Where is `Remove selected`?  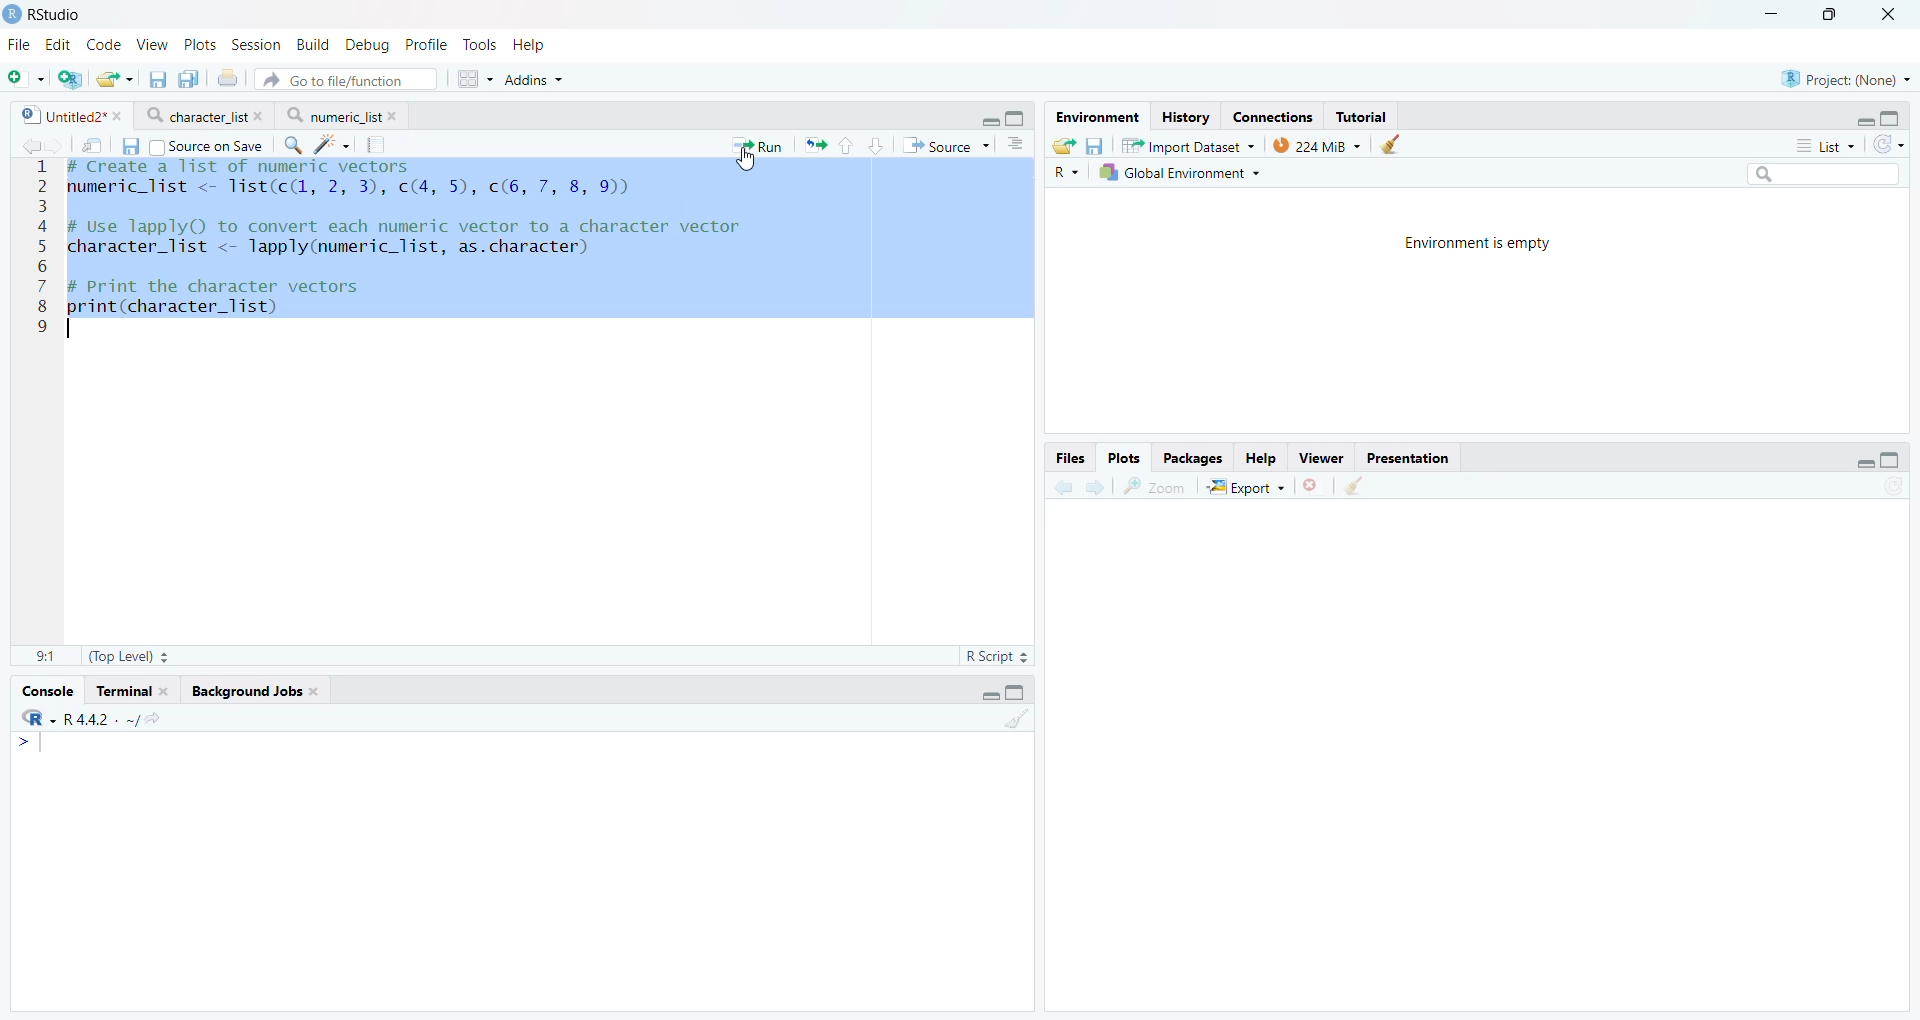 Remove selected is located at coordinates (1313, 486).